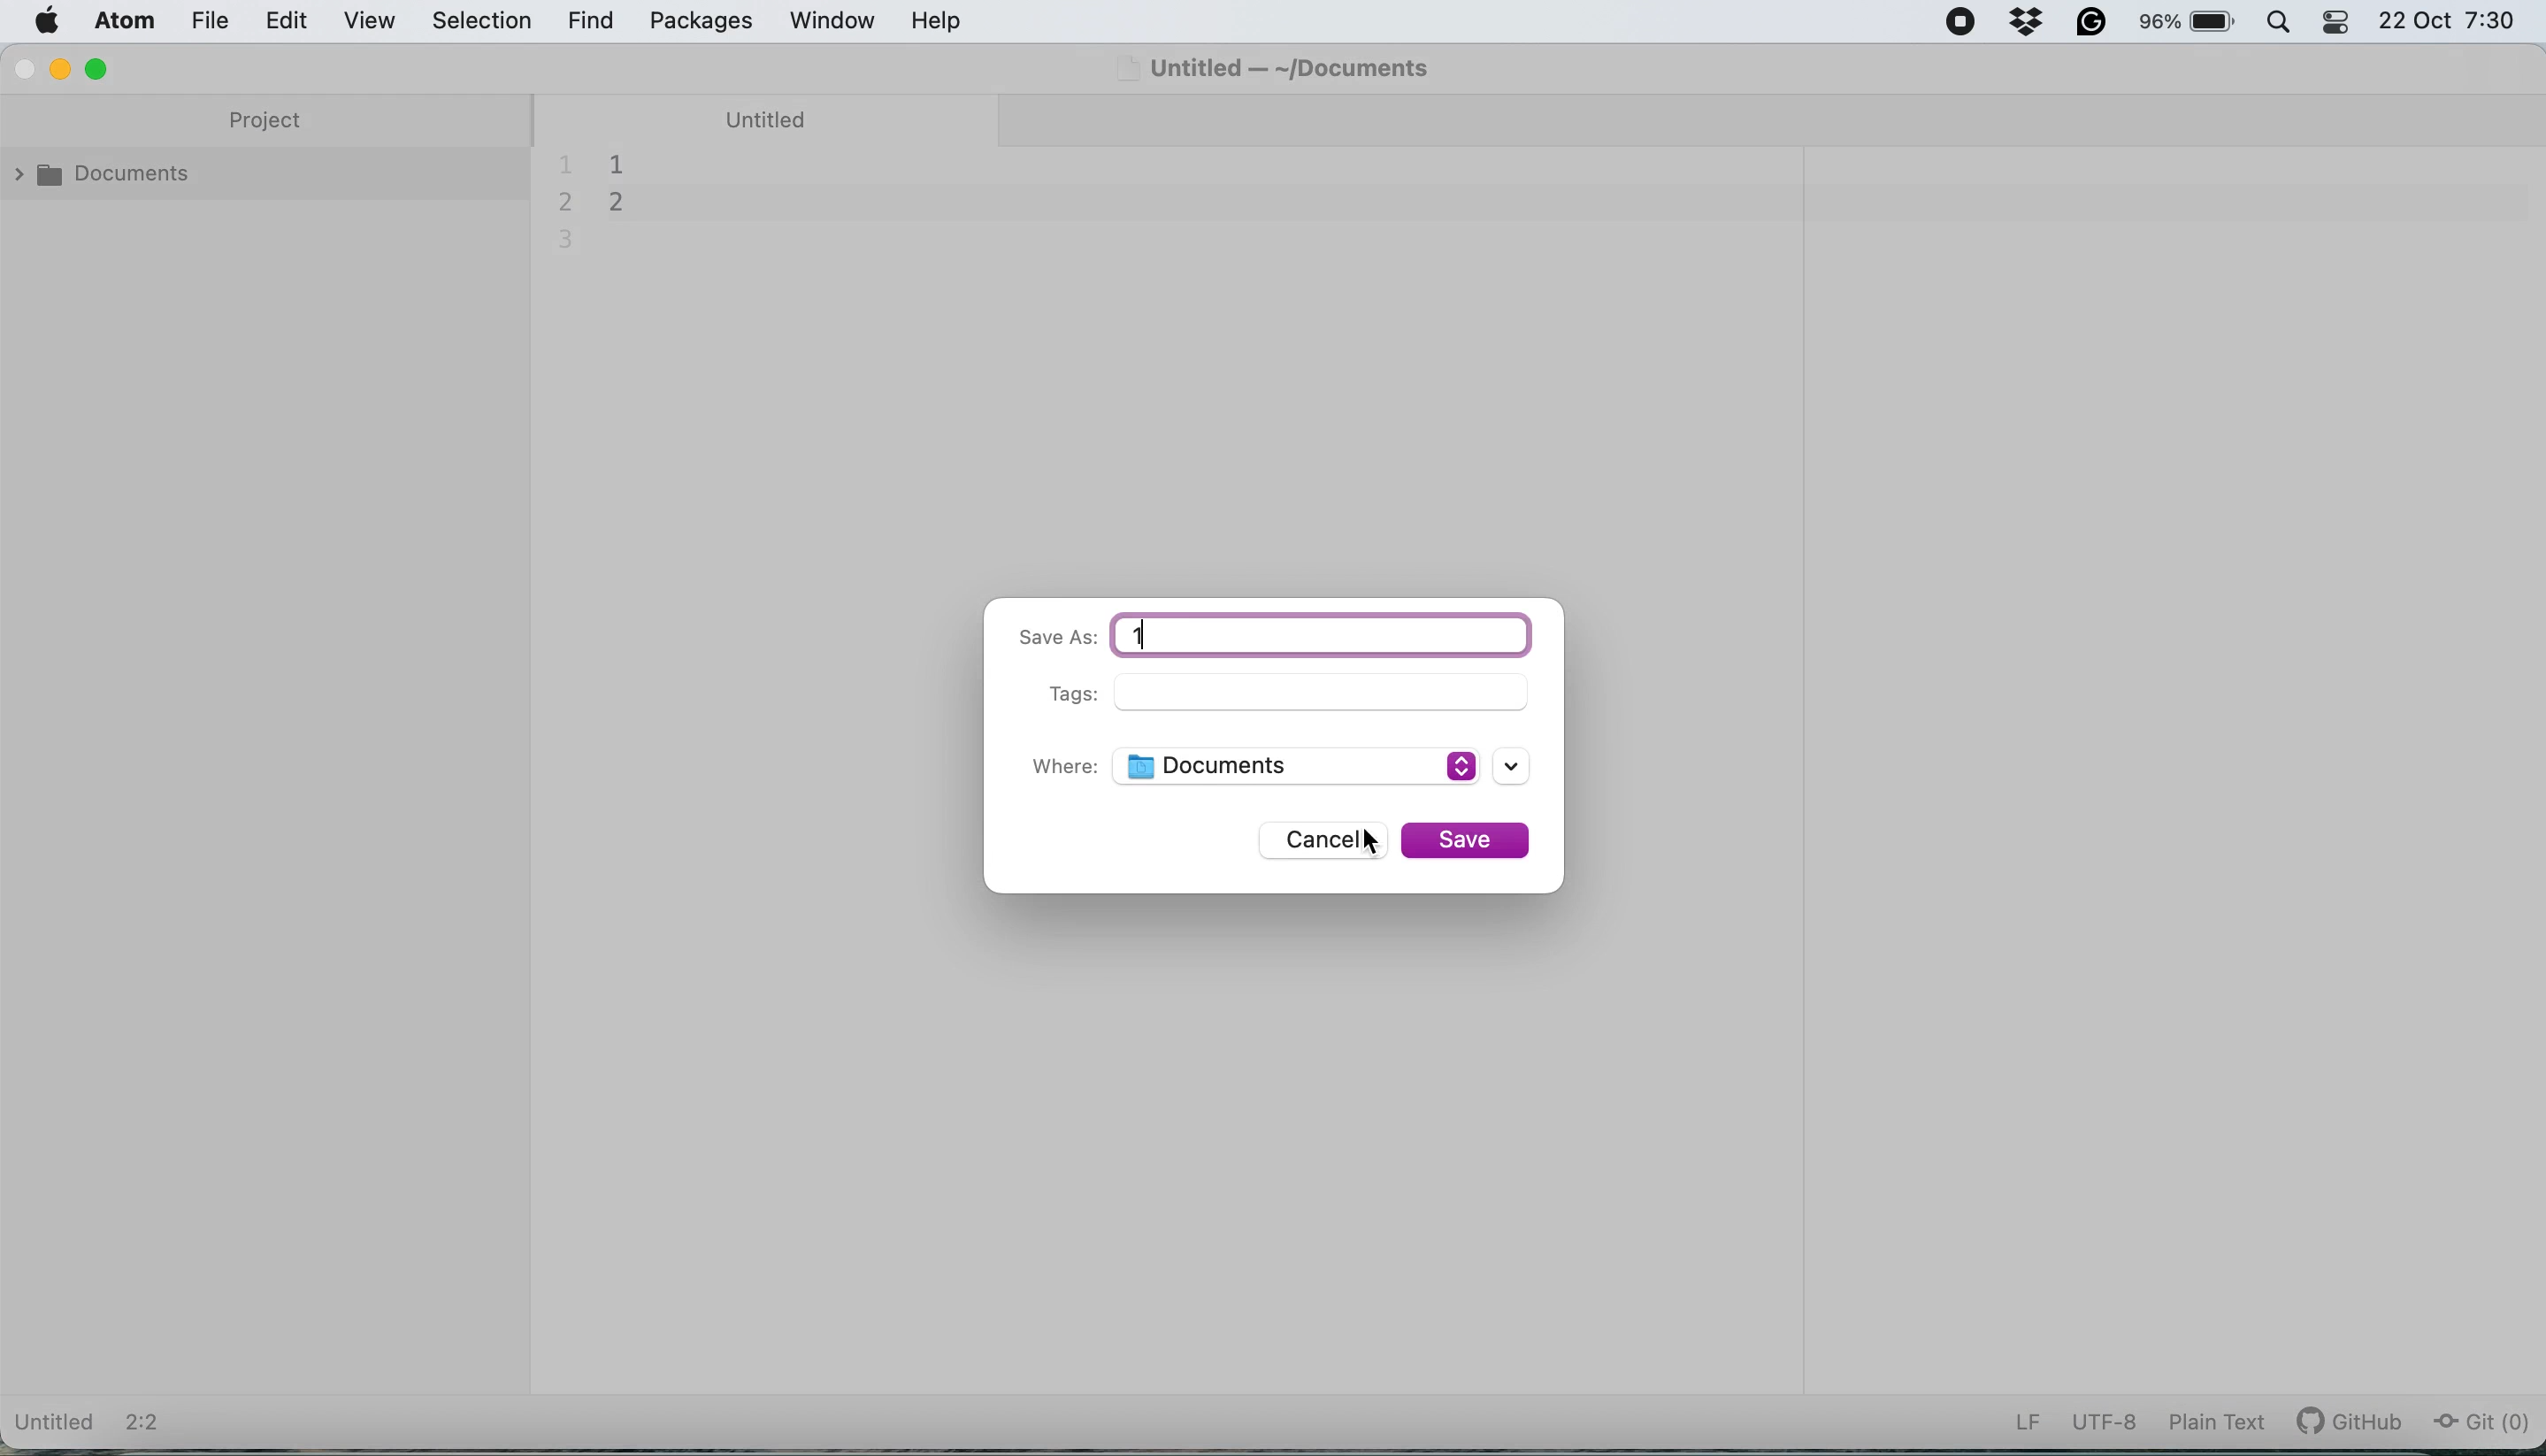 The height and width of the screenshot is (1456, 2546). I want to click on close, so click(23, 69).